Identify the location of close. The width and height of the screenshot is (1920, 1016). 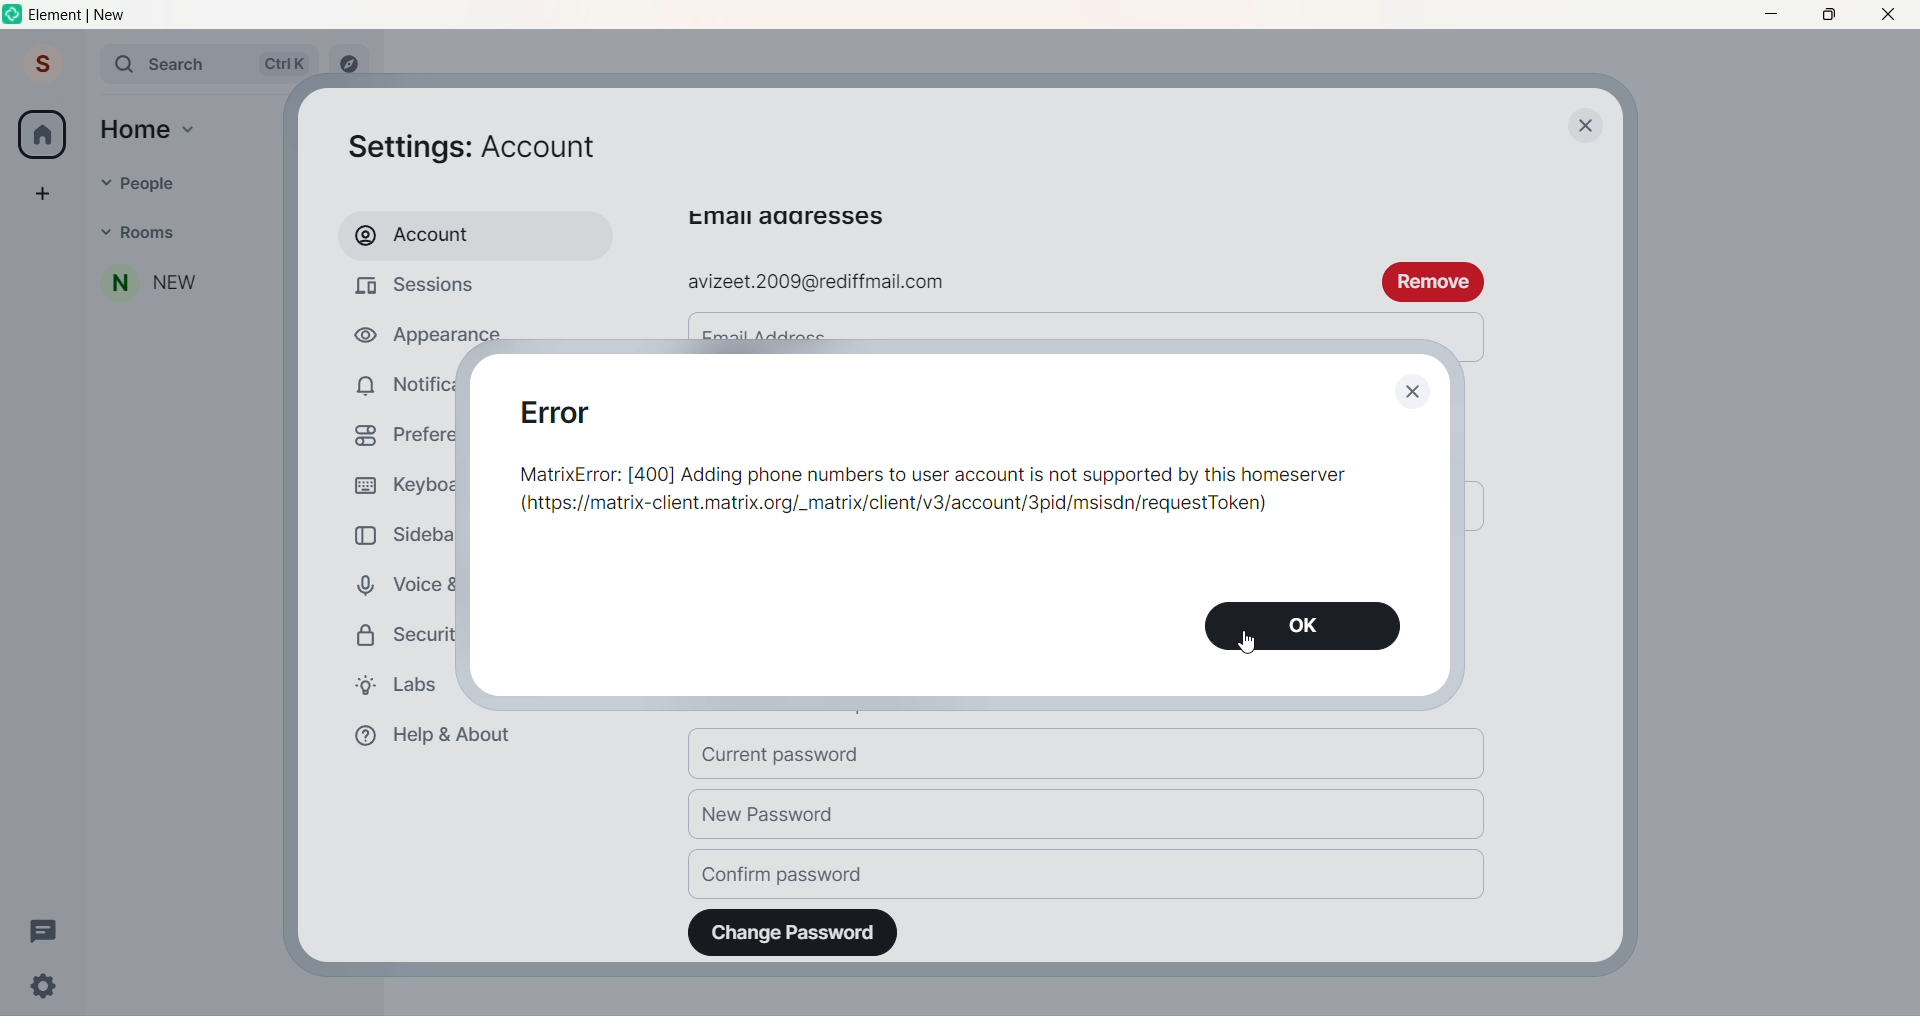
(1588, 128).